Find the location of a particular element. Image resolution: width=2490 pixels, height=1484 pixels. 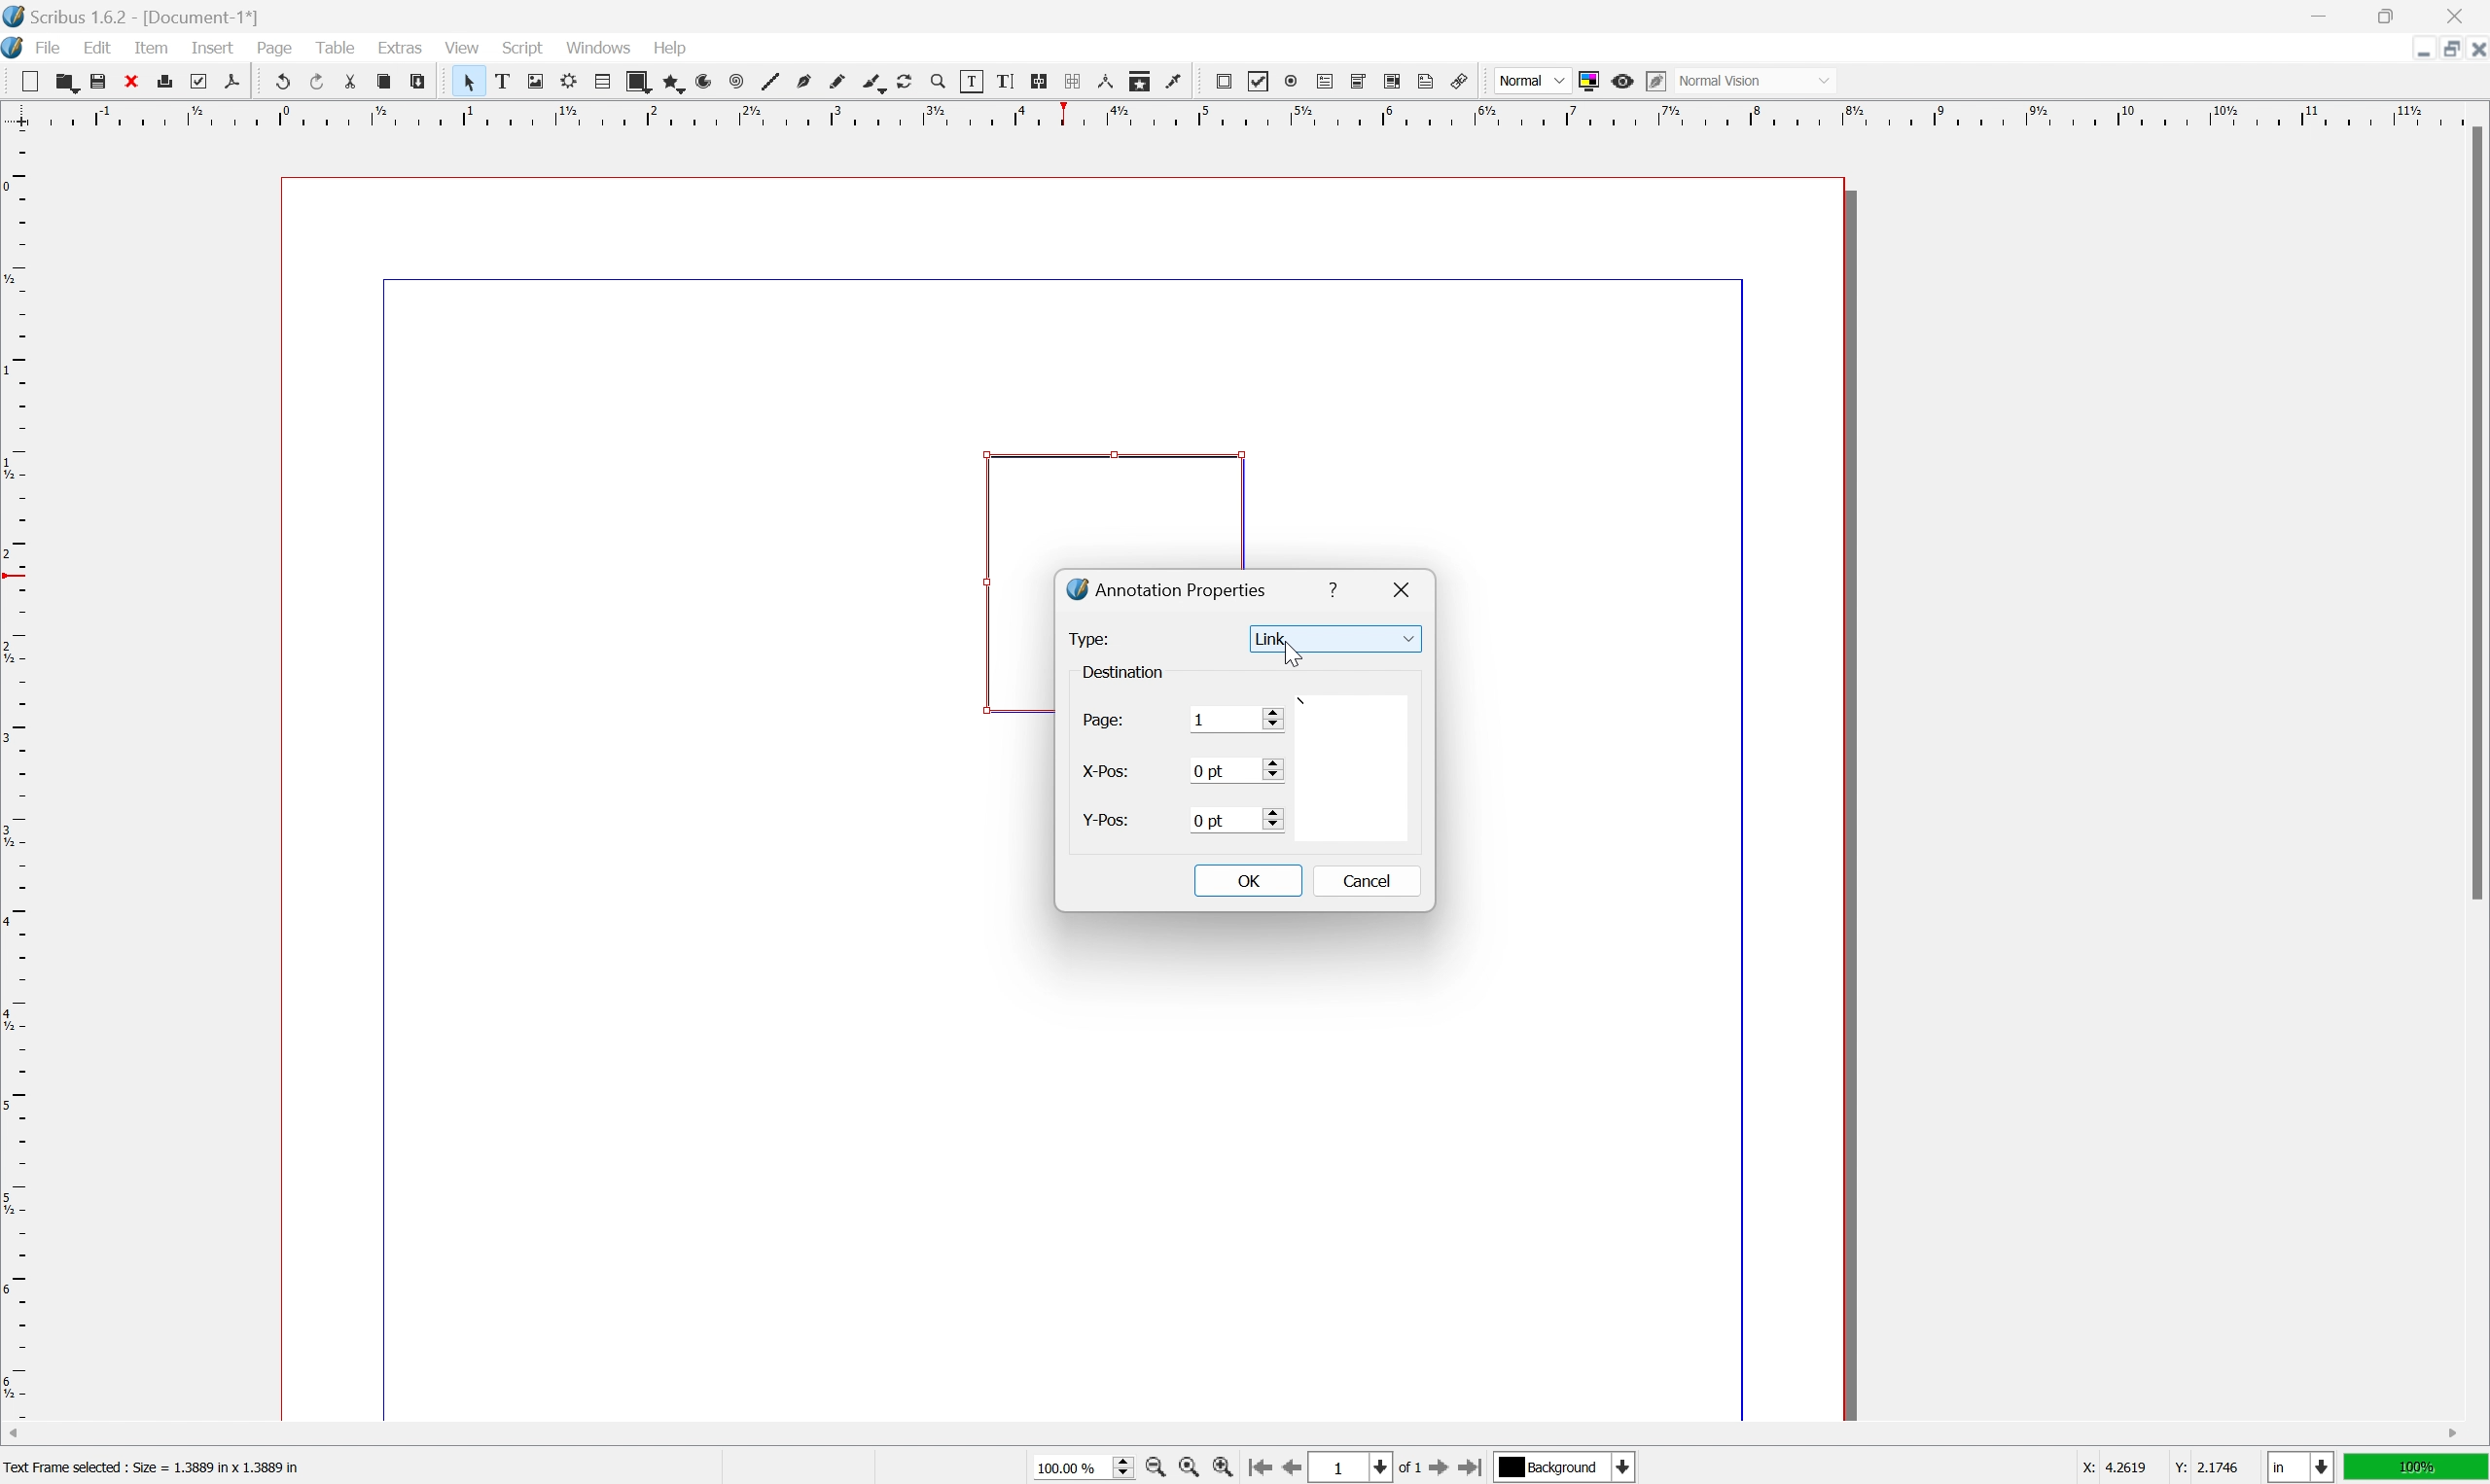

link annotation is located at coordinates (1459, 81).